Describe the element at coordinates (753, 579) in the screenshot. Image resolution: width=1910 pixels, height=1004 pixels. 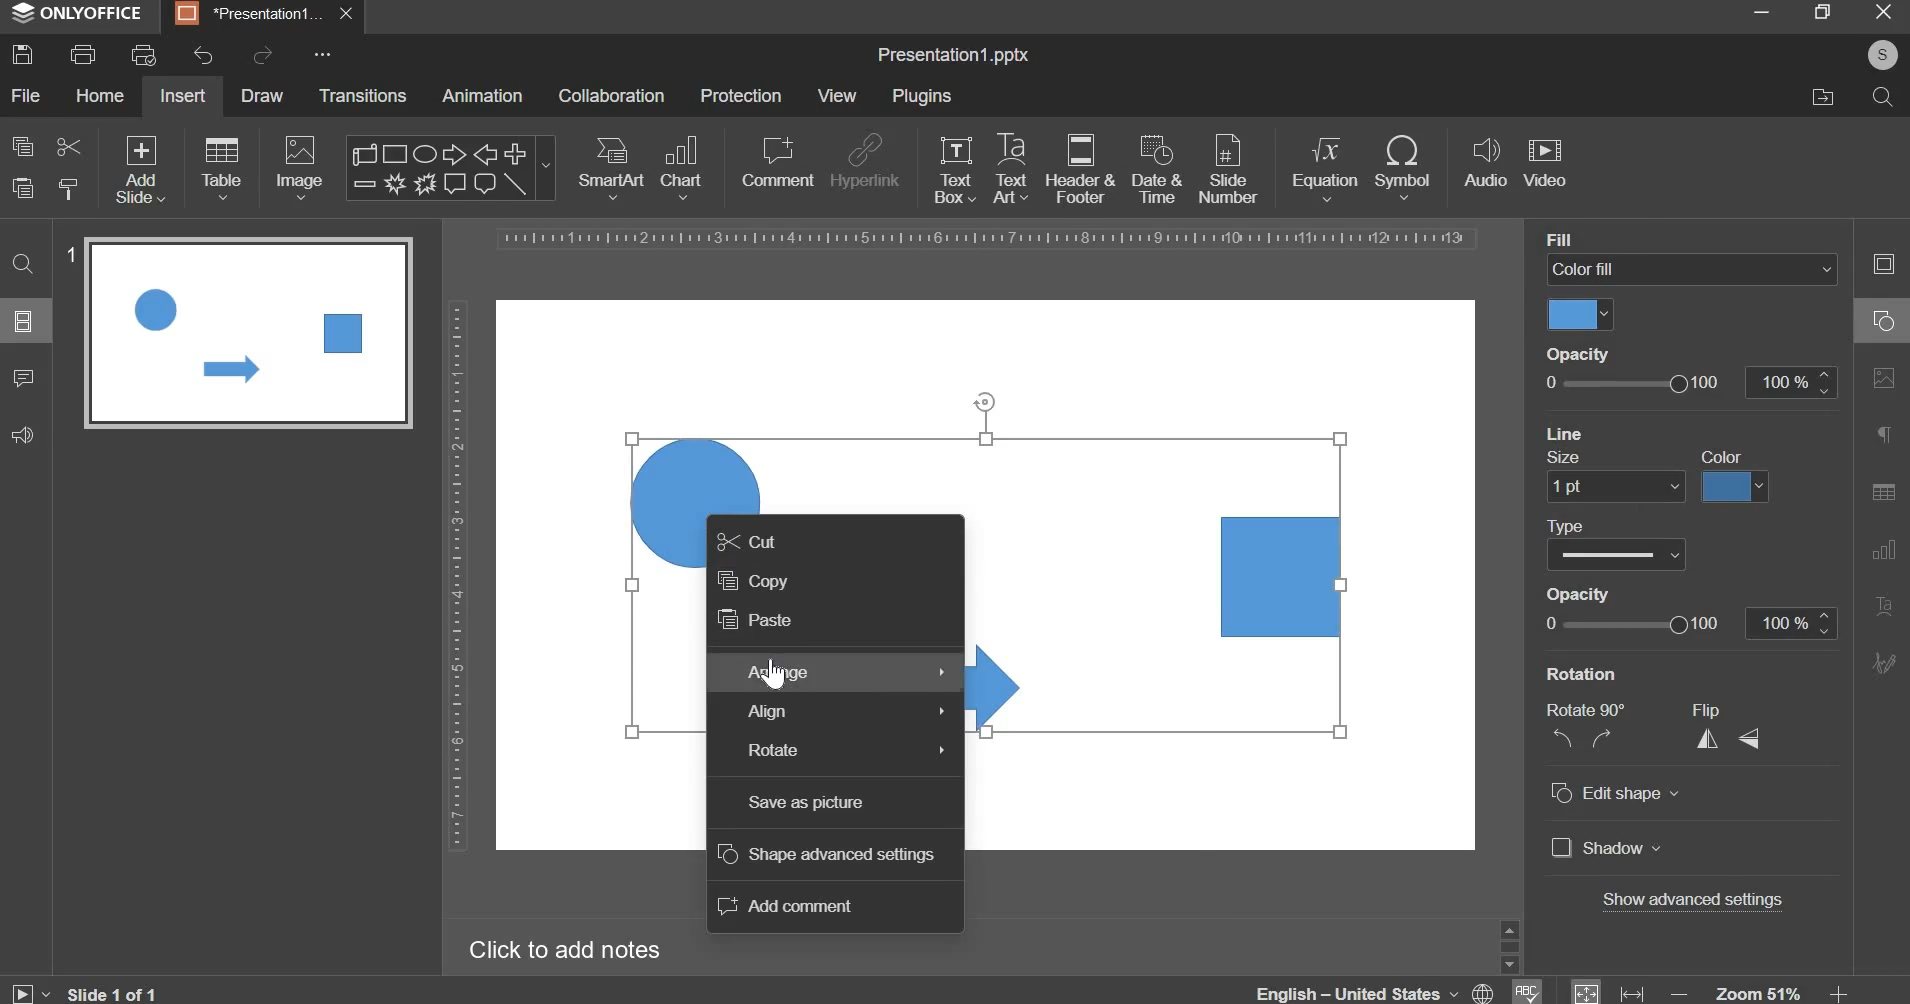
I see `copy` at that location.